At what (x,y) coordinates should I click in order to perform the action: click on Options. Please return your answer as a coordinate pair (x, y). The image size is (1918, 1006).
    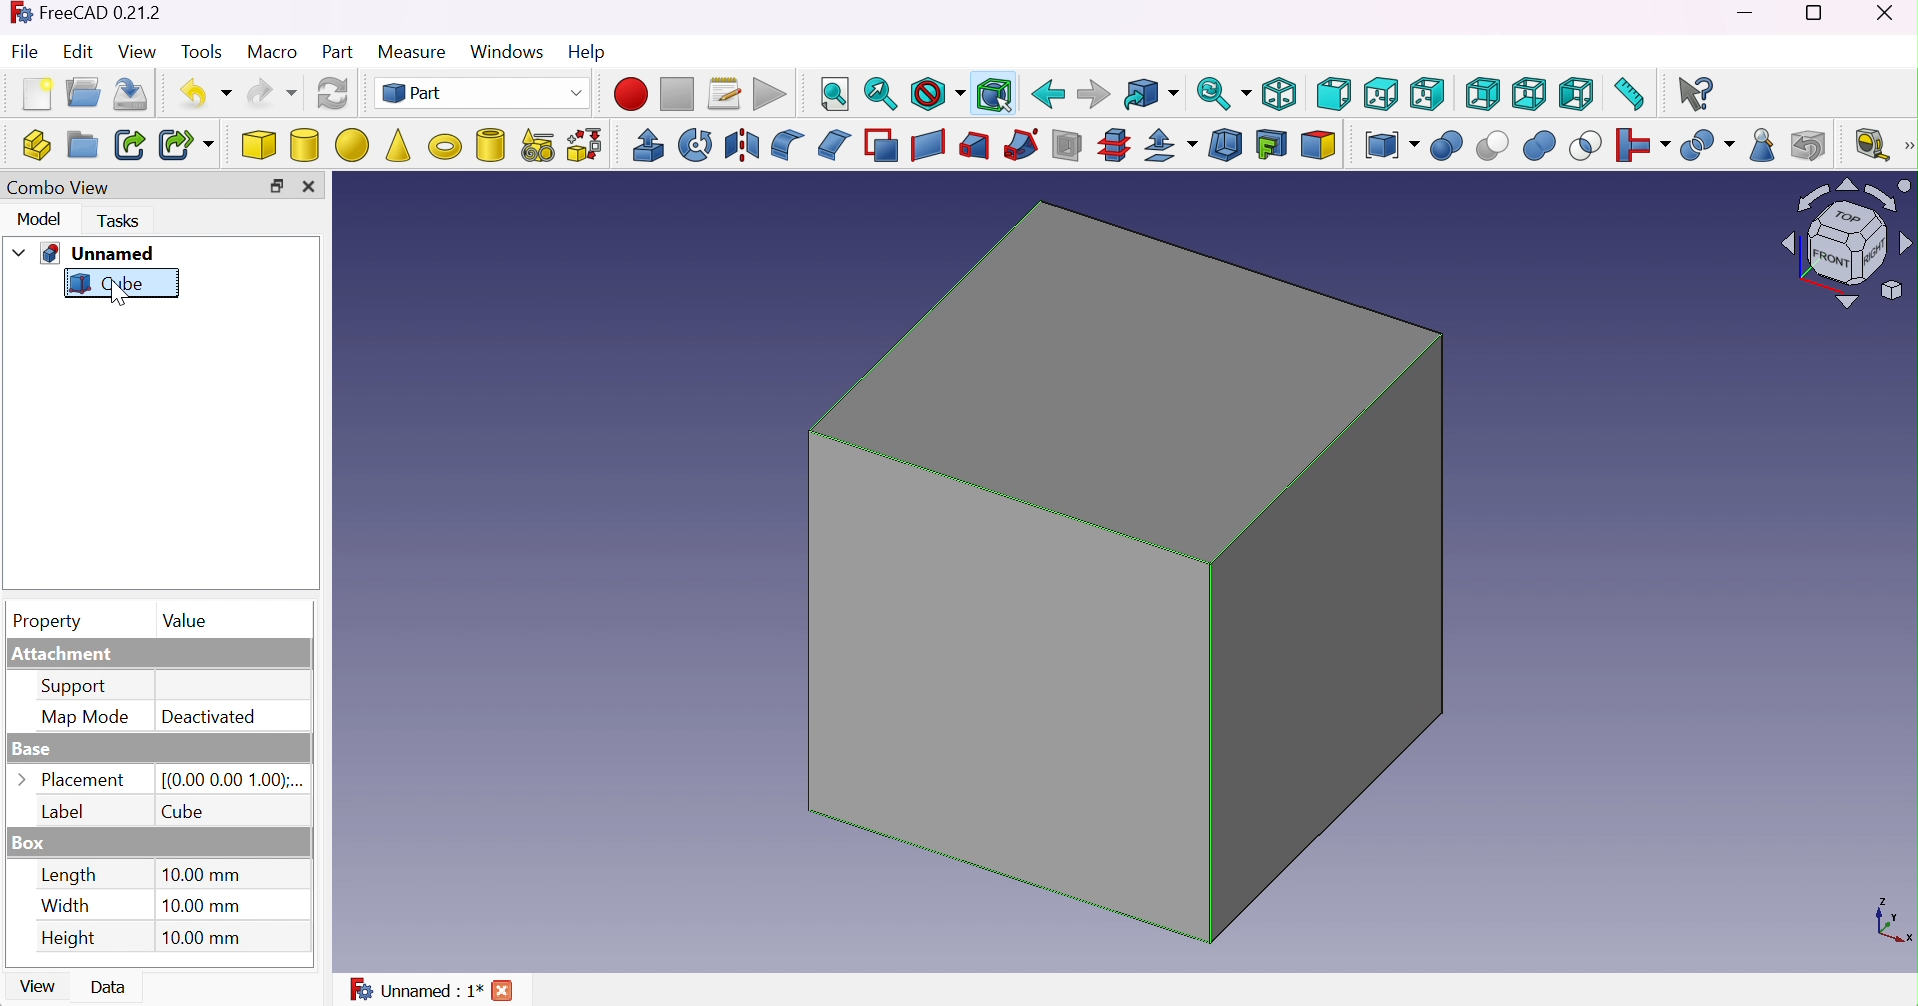
    Looking at the image, I should click on (22, 779).